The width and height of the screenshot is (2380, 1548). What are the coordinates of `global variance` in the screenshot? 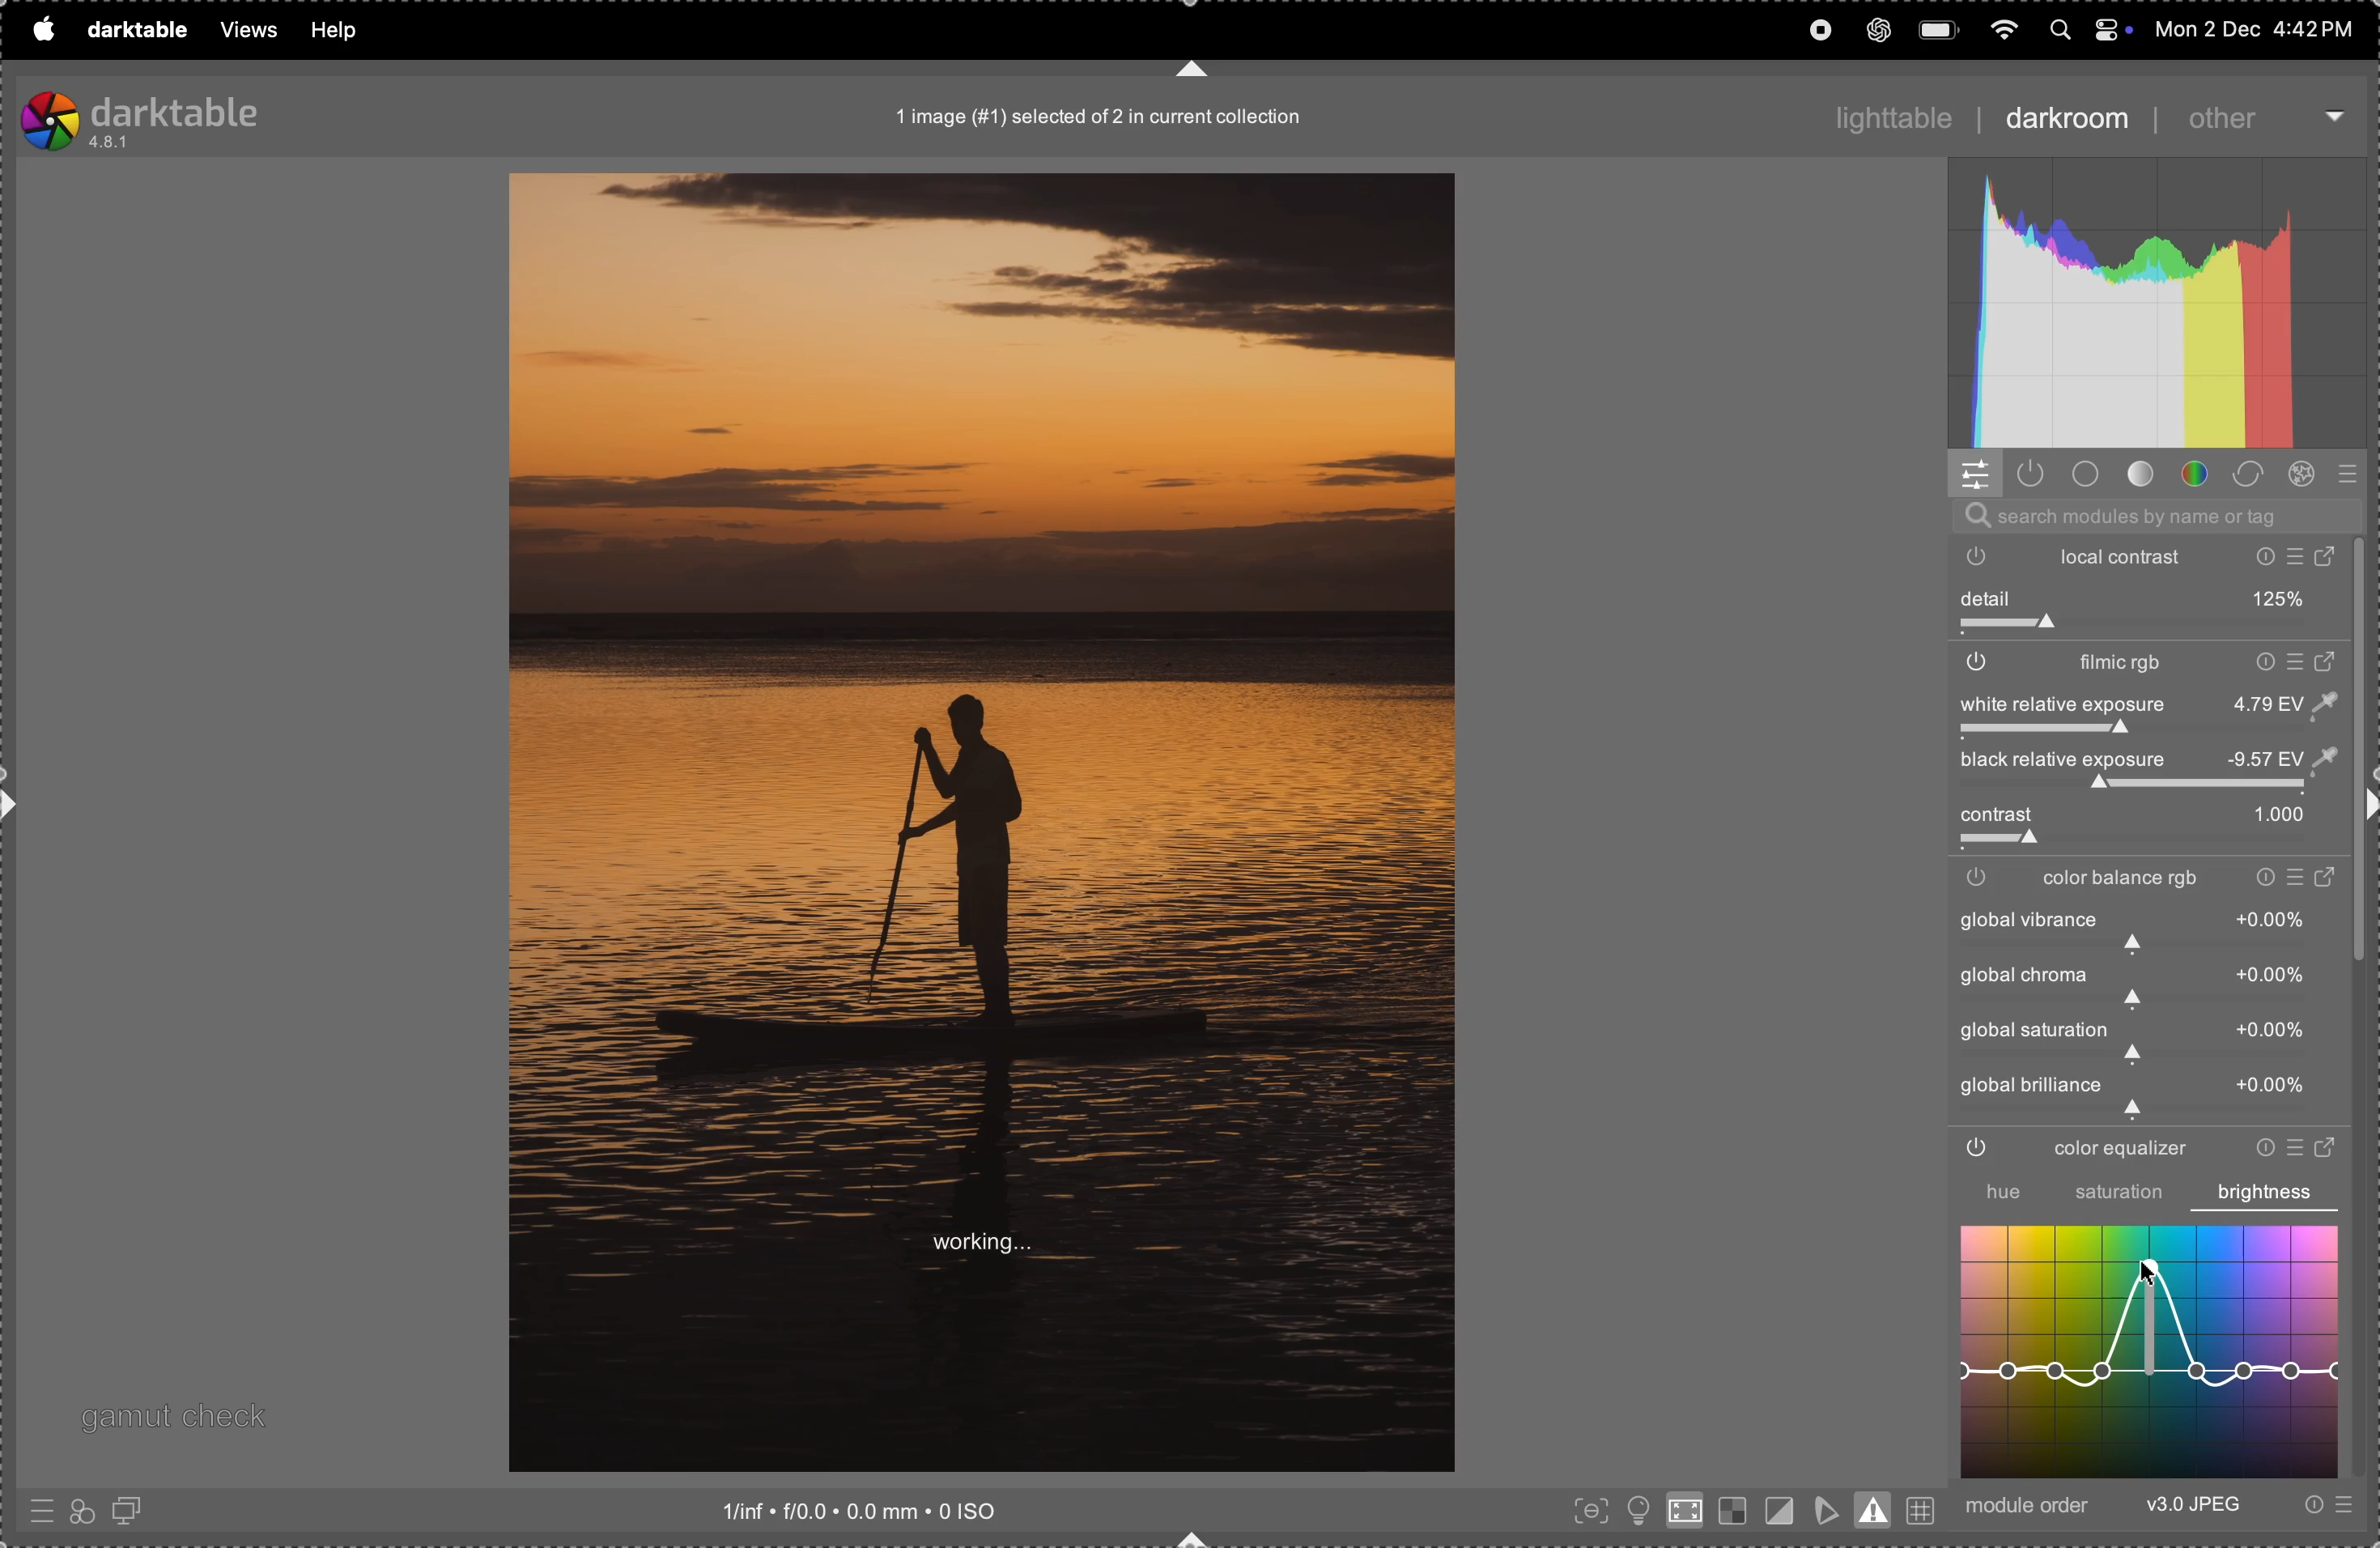 It's located at (2147, 930).